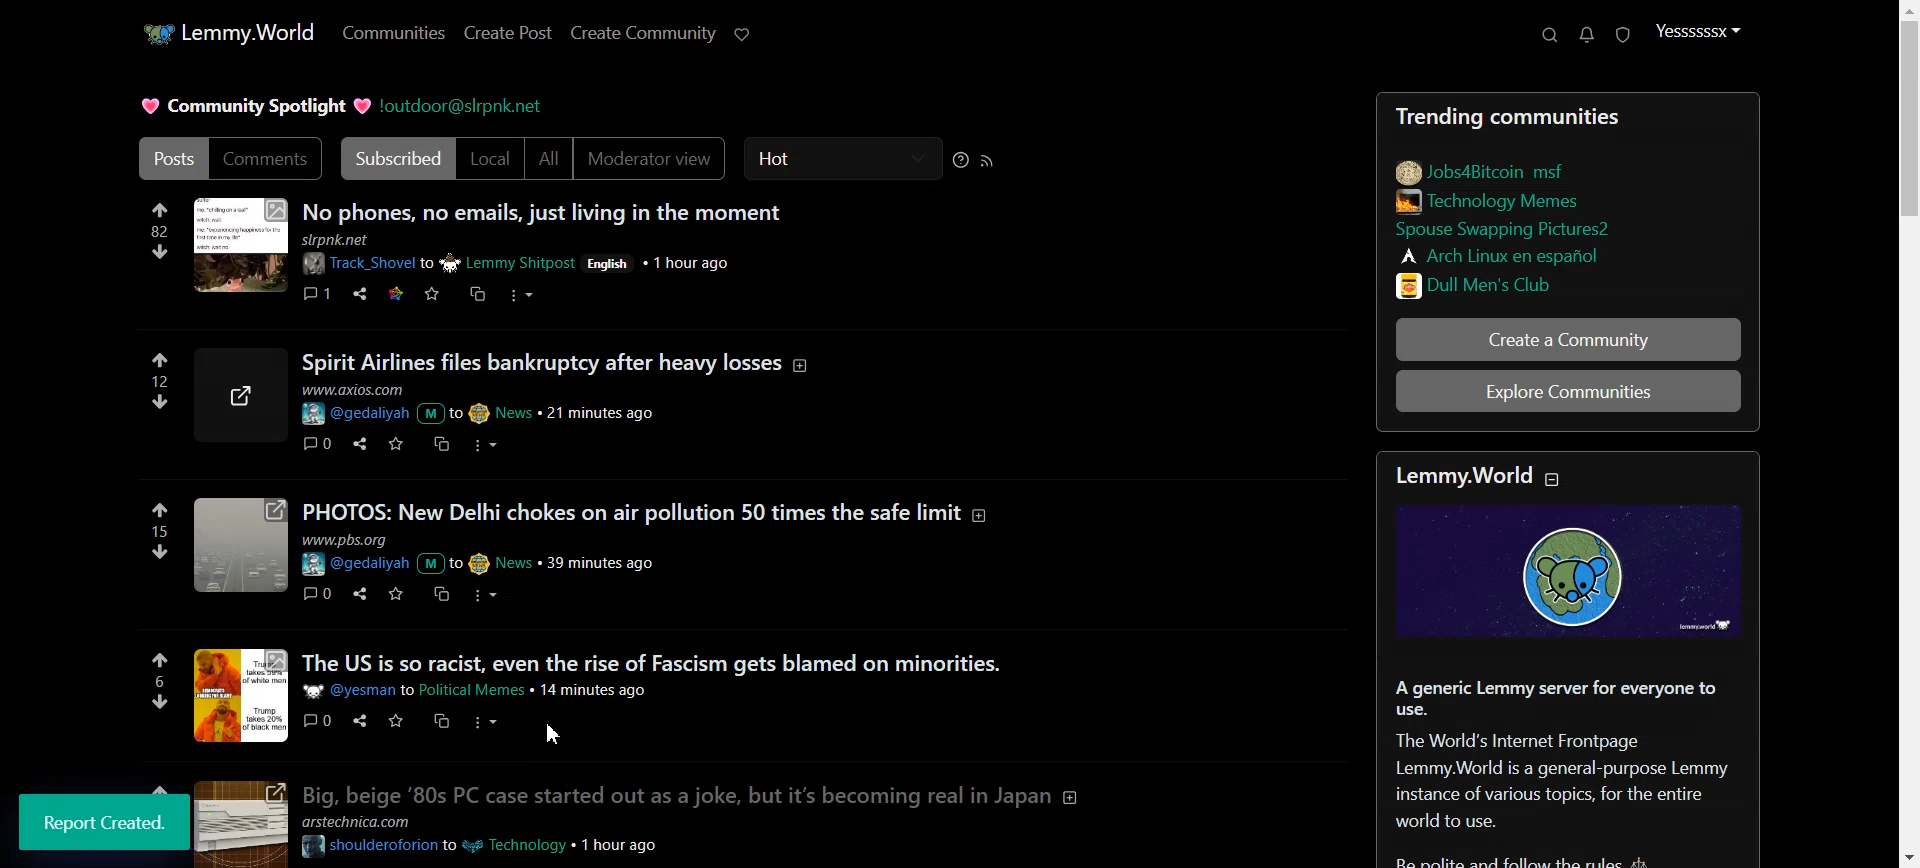 Image resolution: width=1920 pixels, height=868 pixels. Describe the element at coordinates (1573, 770) in the screenshot. I see `Text` at that location.